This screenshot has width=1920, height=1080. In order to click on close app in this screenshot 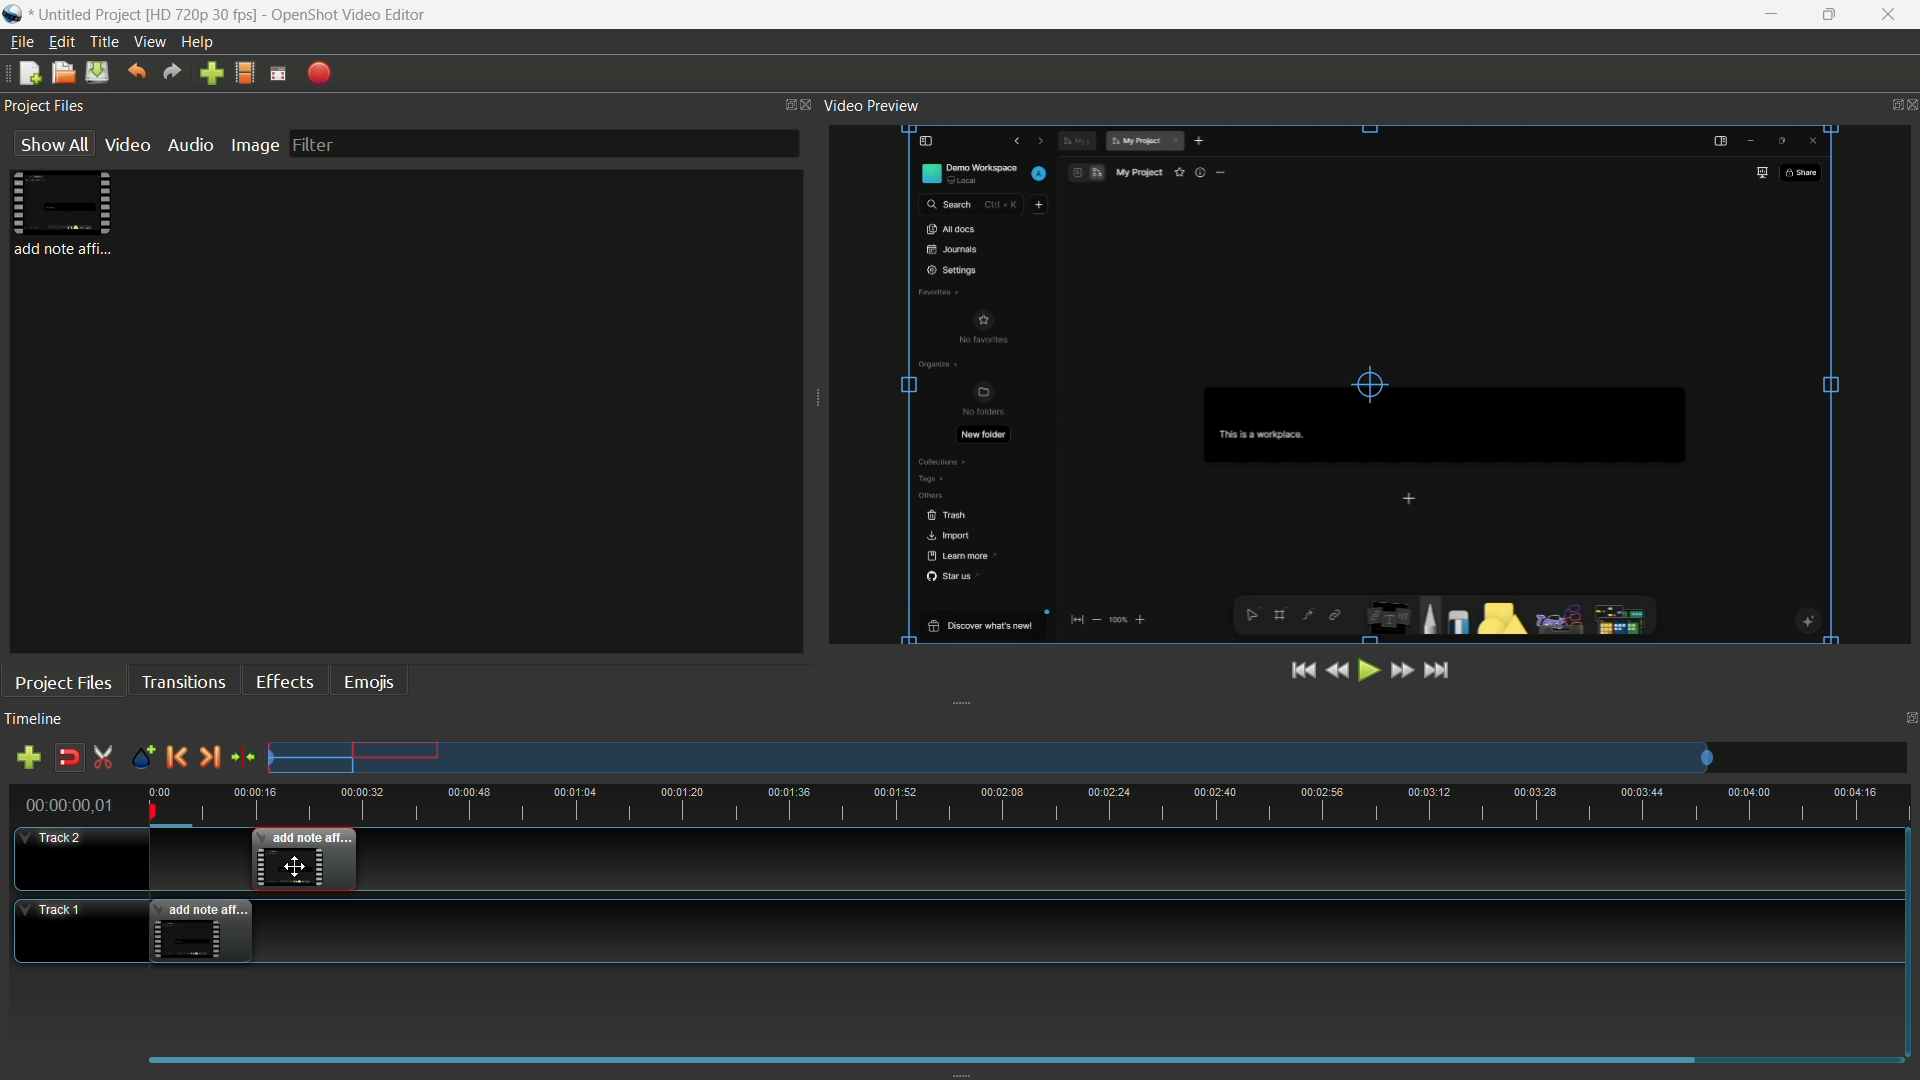, I will do `click(1891, 15)`.